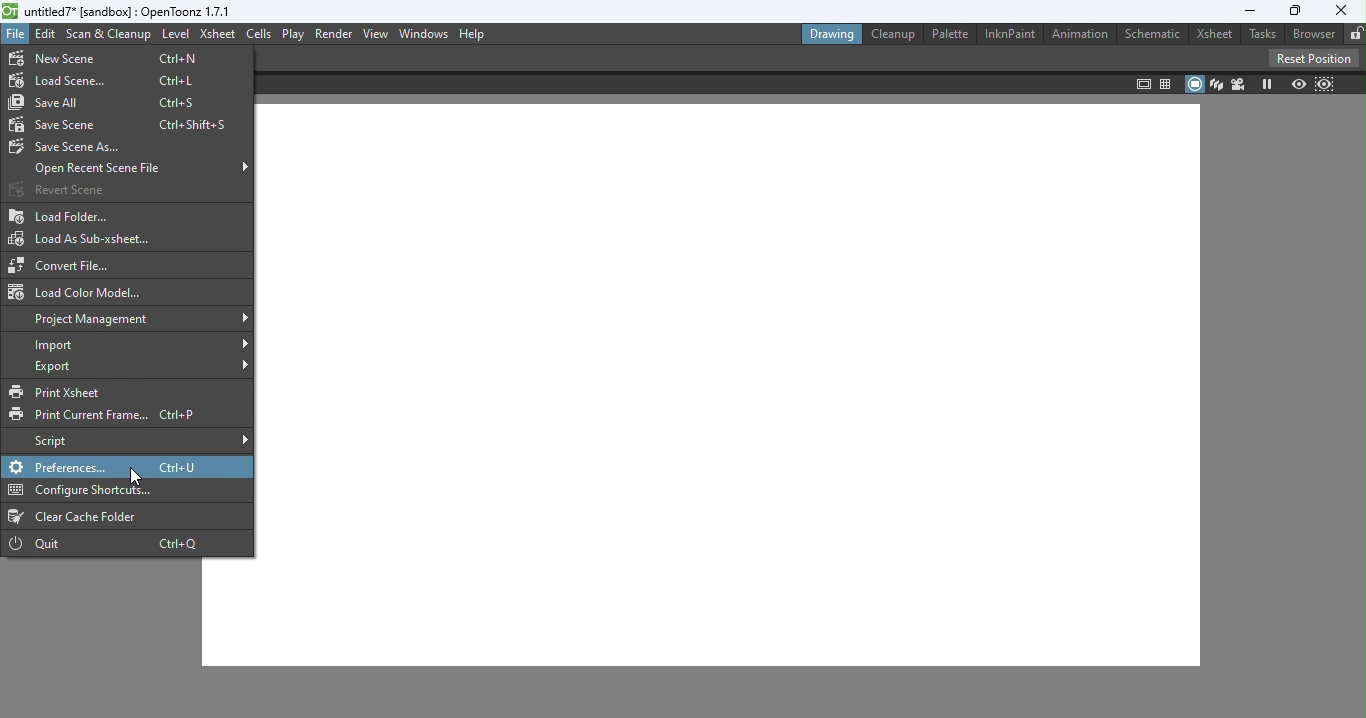  What do you see at coordinates (141, 168) in the screenshot?
I see `Open recent file` at bounding box center [141, 168].